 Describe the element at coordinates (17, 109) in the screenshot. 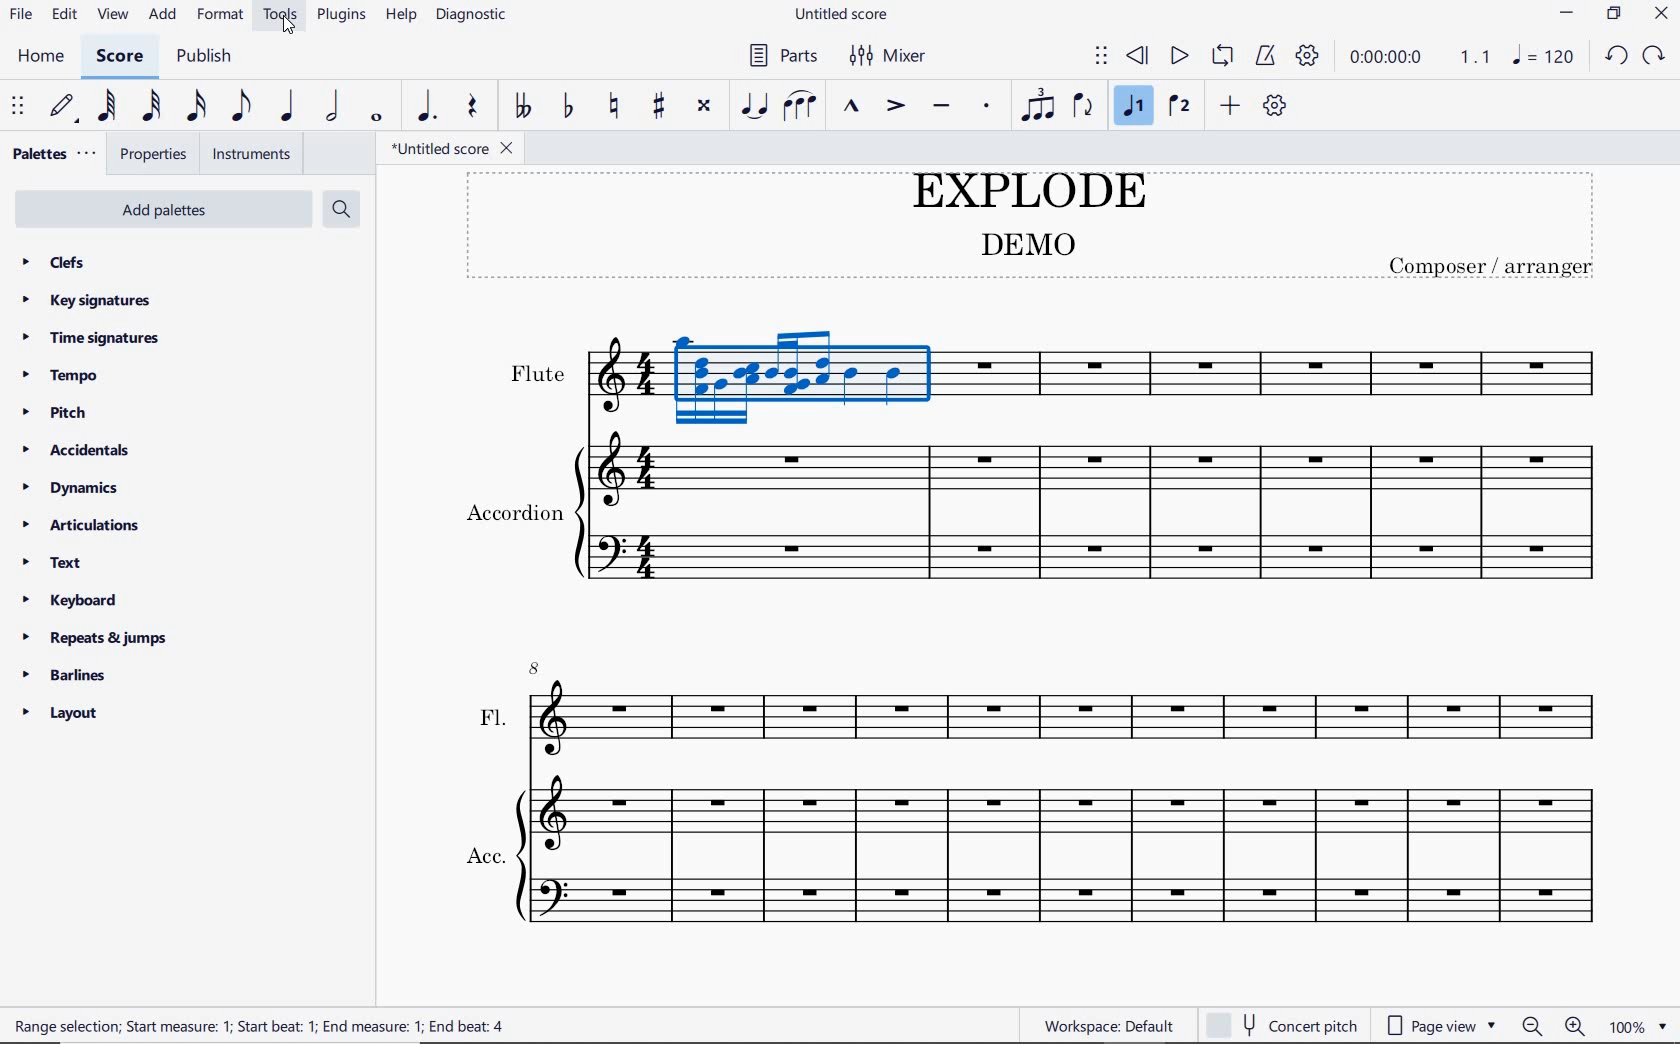

I see `select to move` at that location.